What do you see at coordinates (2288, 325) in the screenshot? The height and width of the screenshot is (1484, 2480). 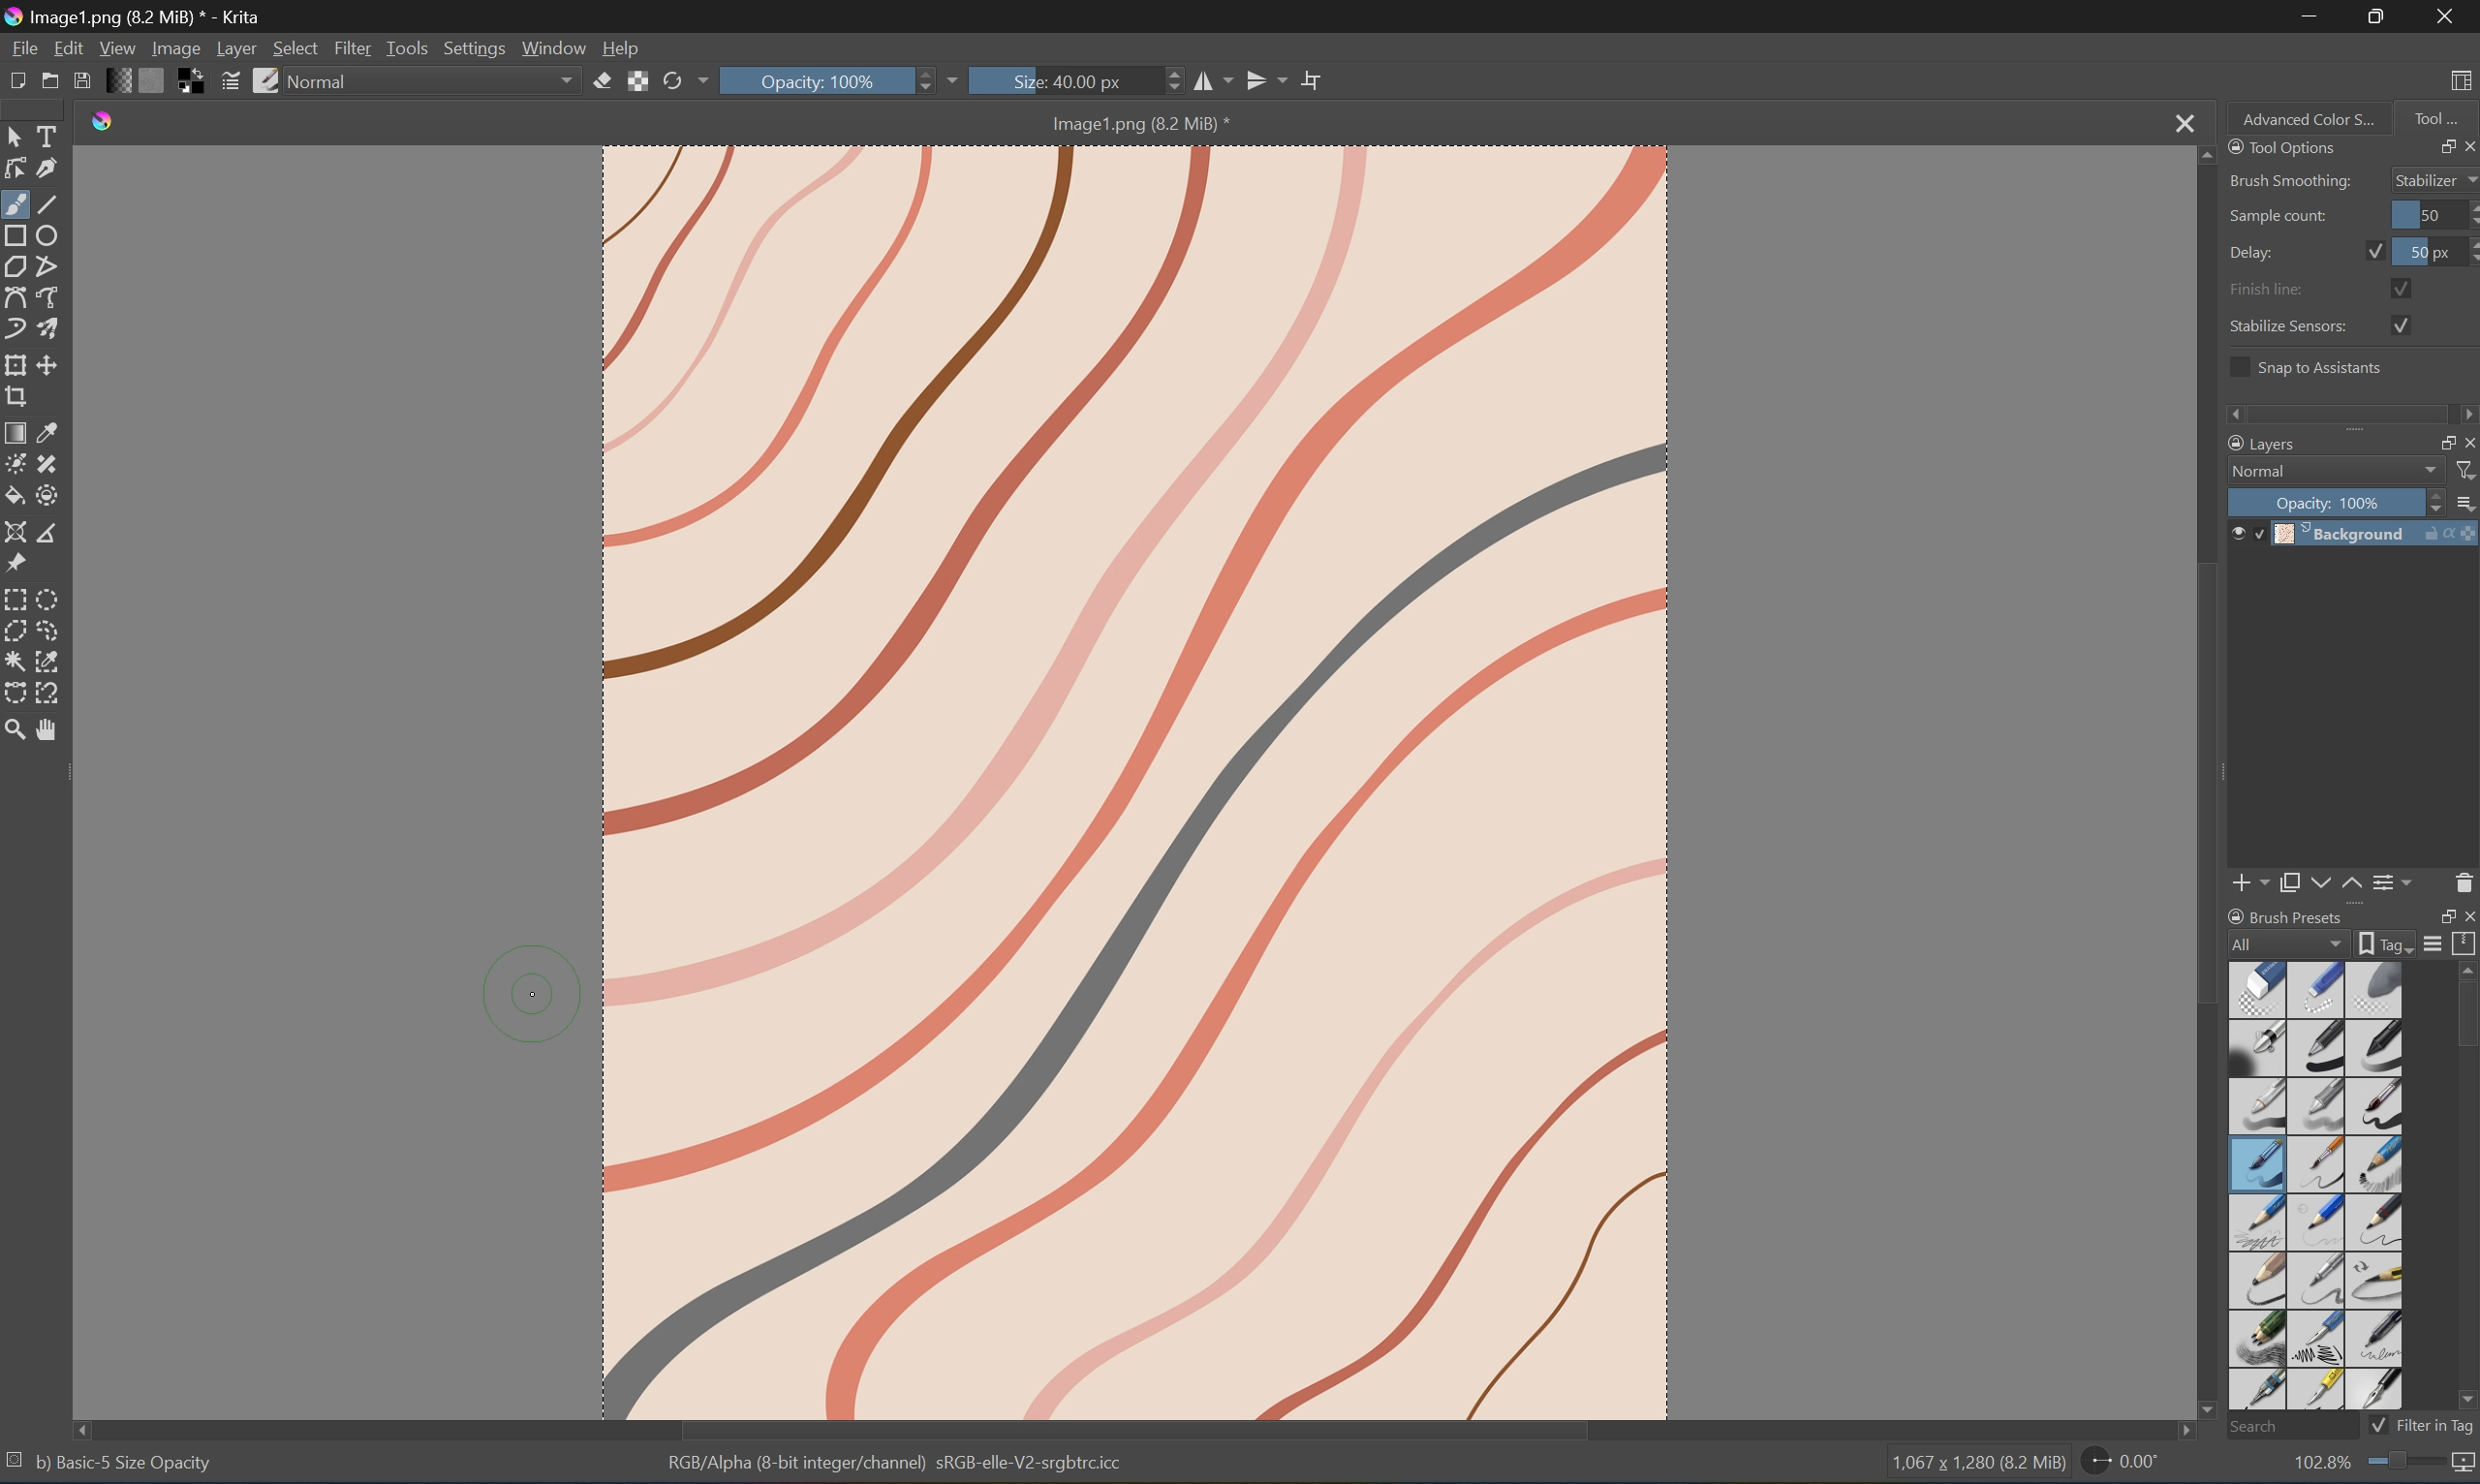 I see `Stabilize Sensors` at bounding box center [2288, 325].